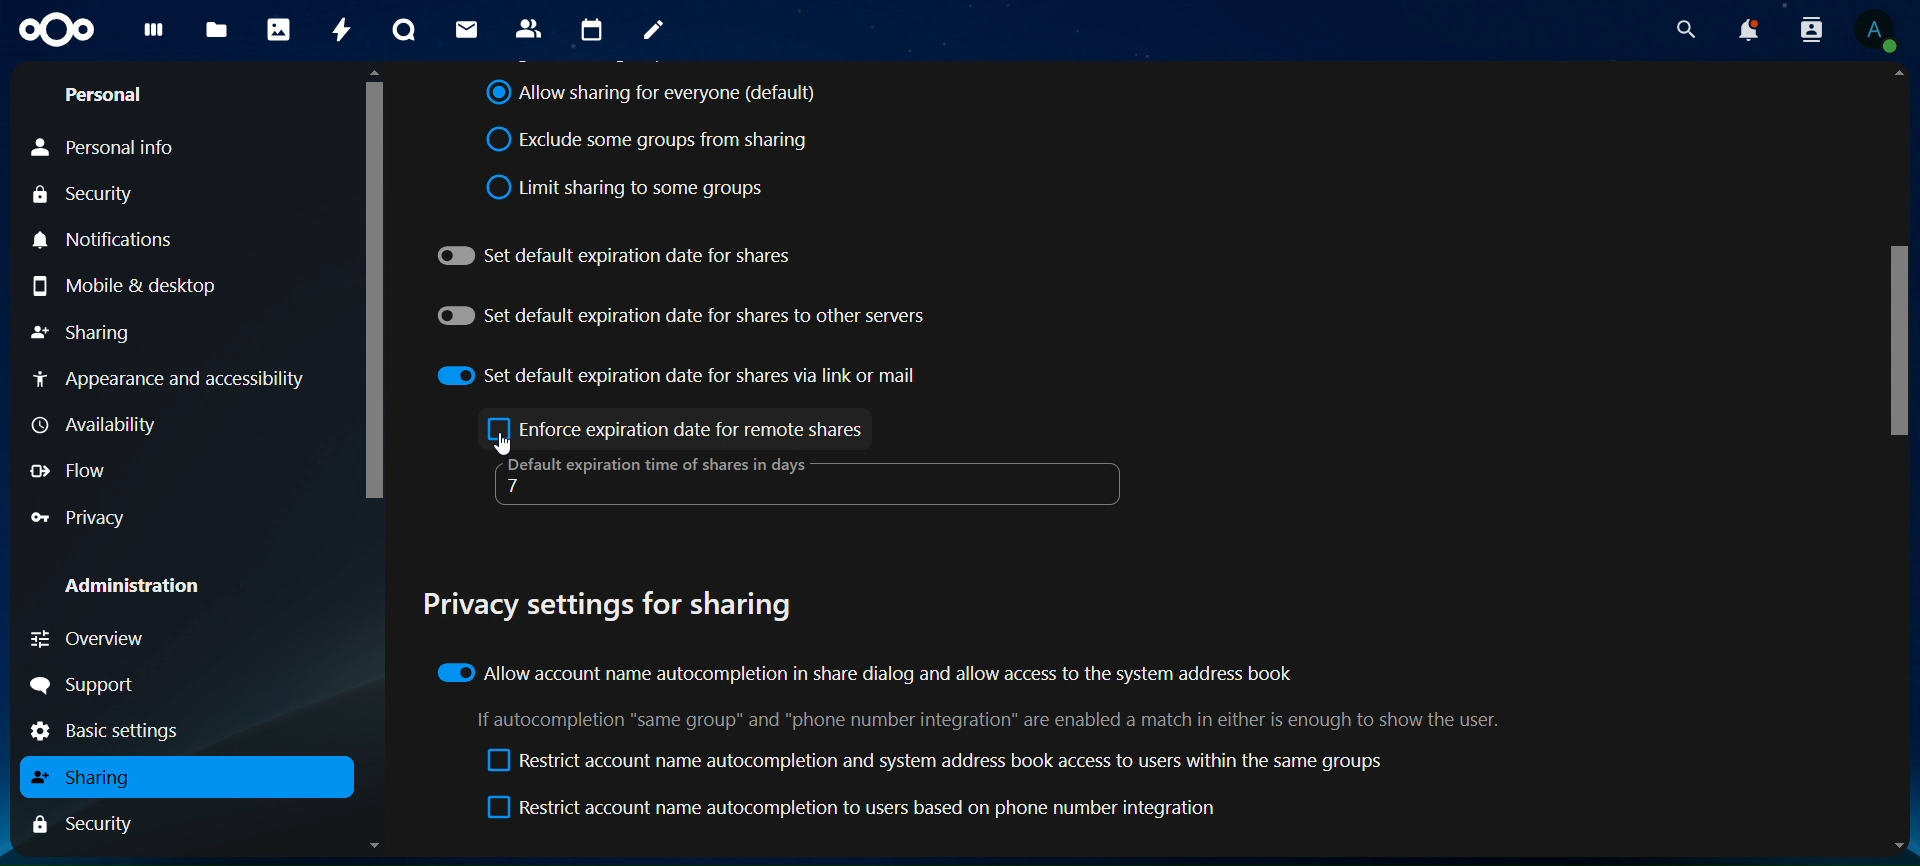 The image size is (1920, 866). What do you see at coordinates (124, 730) in the screenshot?
I see `basic settings` at bounding box center [124, 730].